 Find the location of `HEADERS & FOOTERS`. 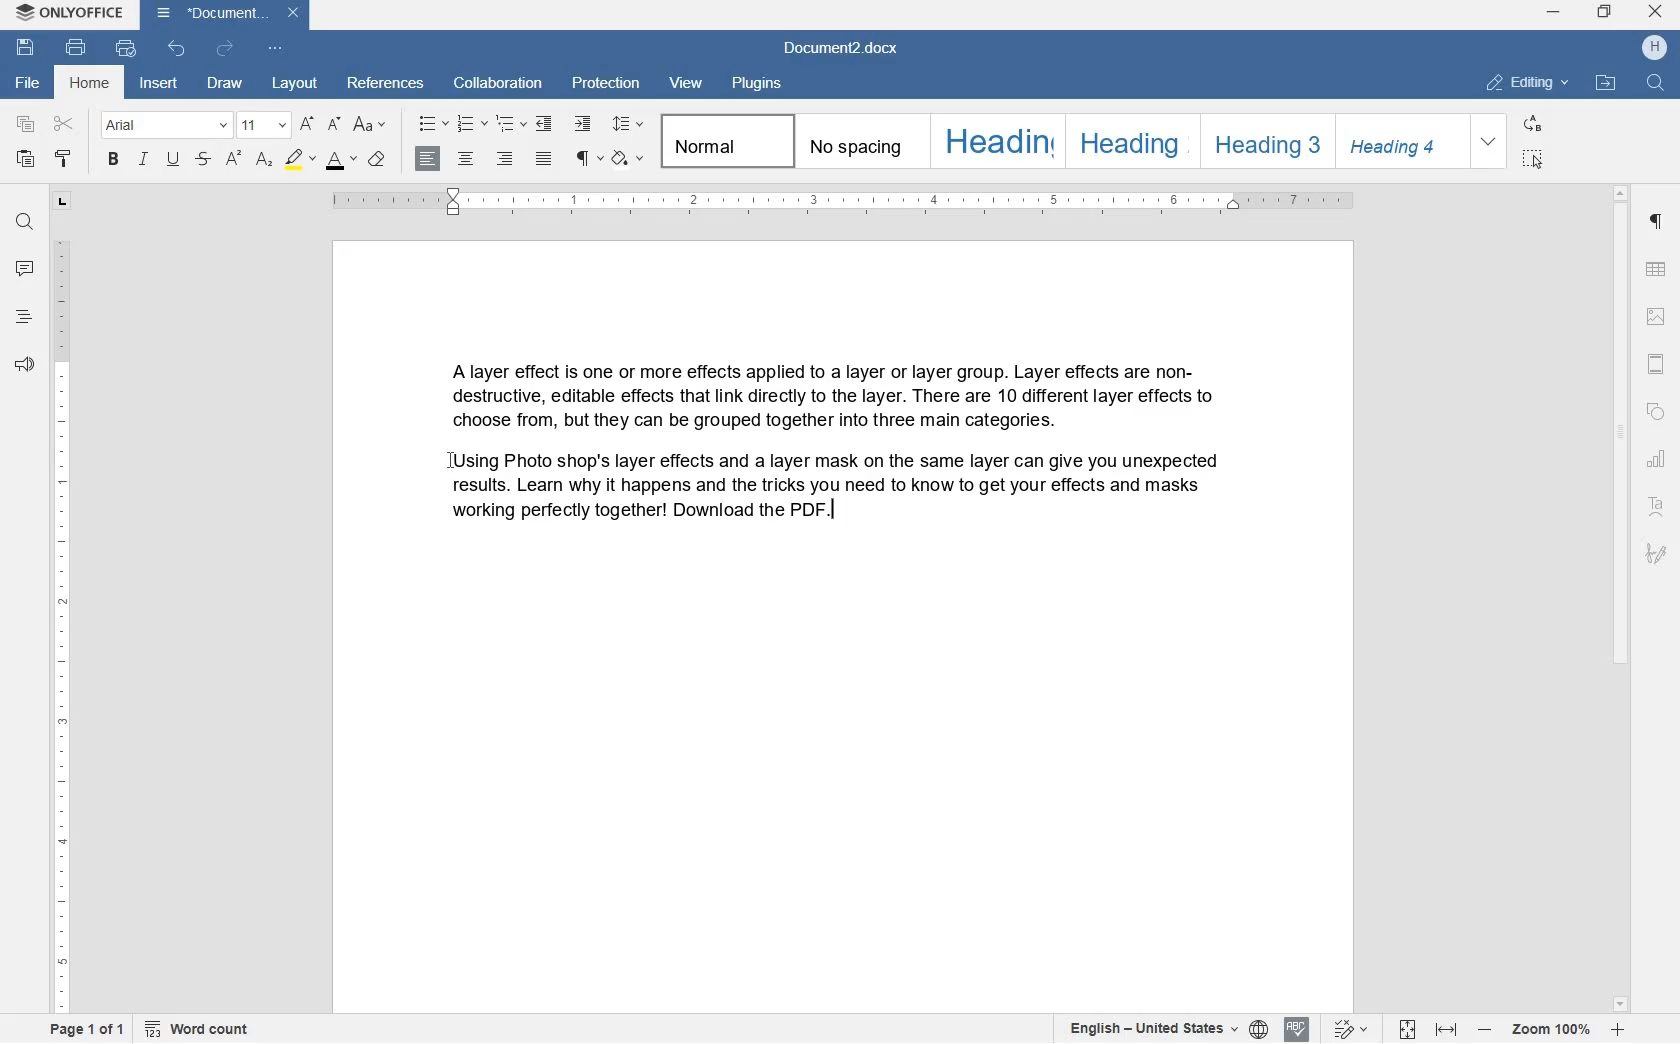

HEADERS & FOOTERS is located at coordinates (1656, 315).